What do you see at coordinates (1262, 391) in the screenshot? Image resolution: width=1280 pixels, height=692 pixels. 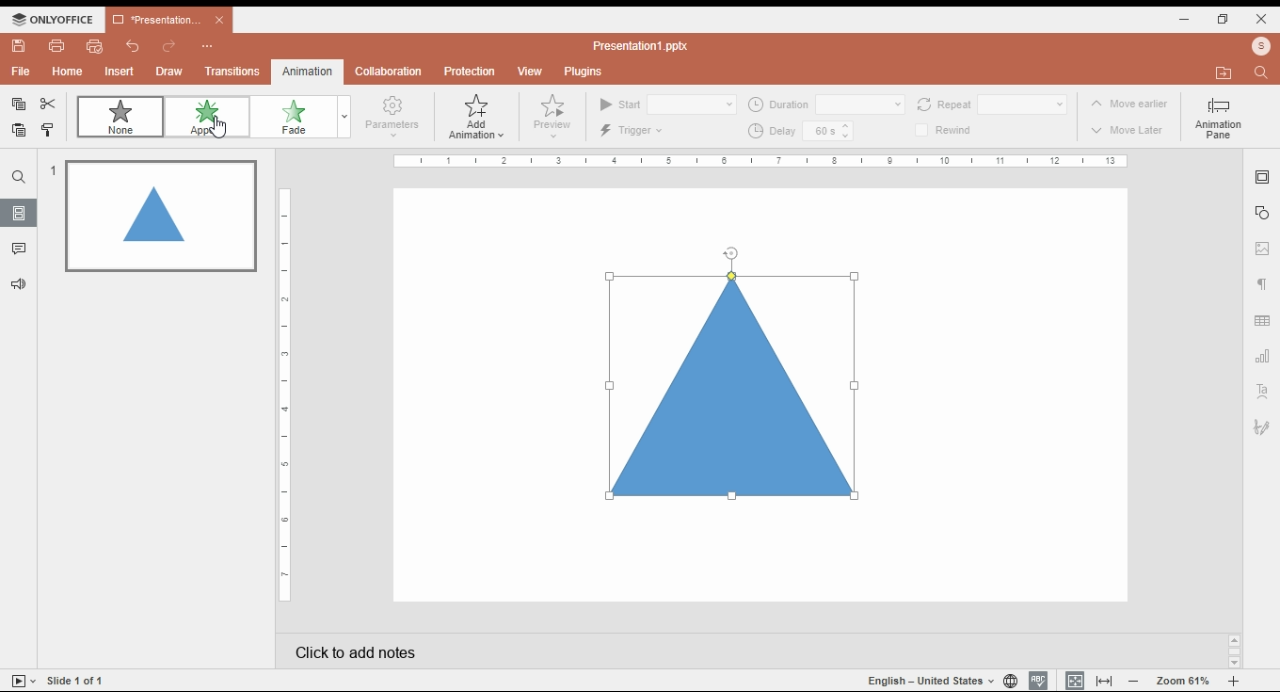 I see `text art setting` at bounding box center [1262, 391].